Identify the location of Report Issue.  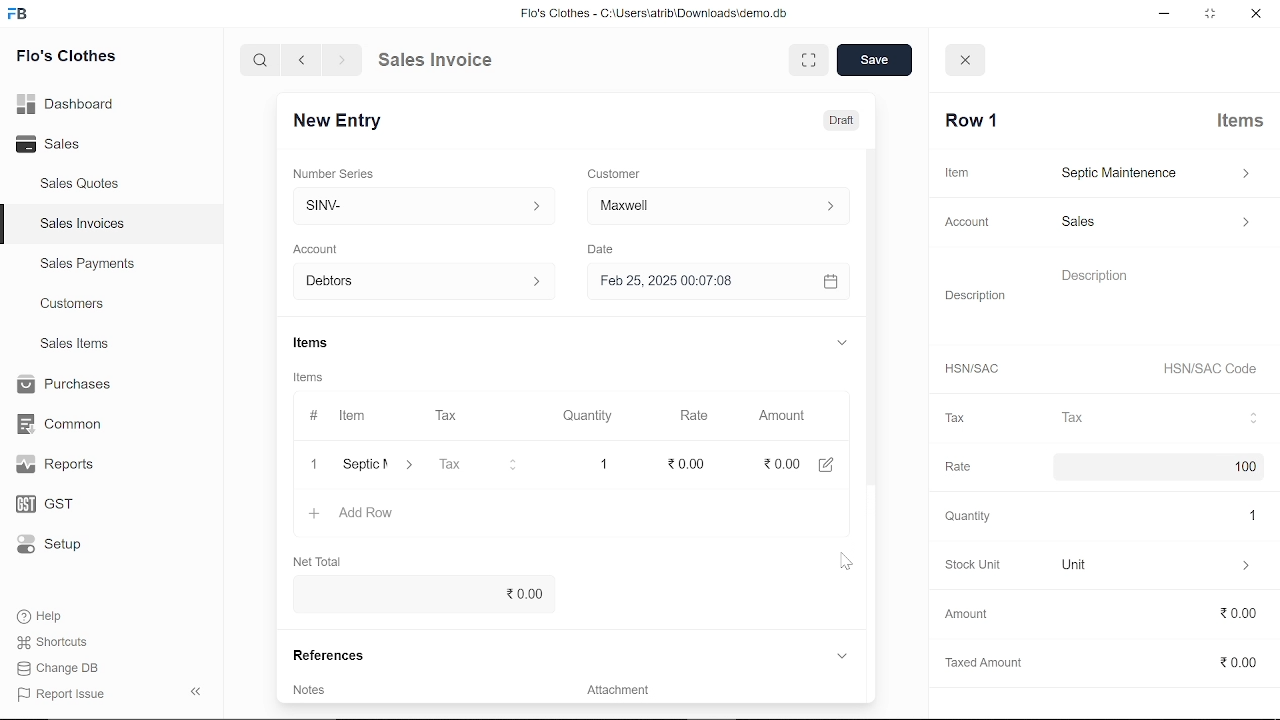
(61, 693).